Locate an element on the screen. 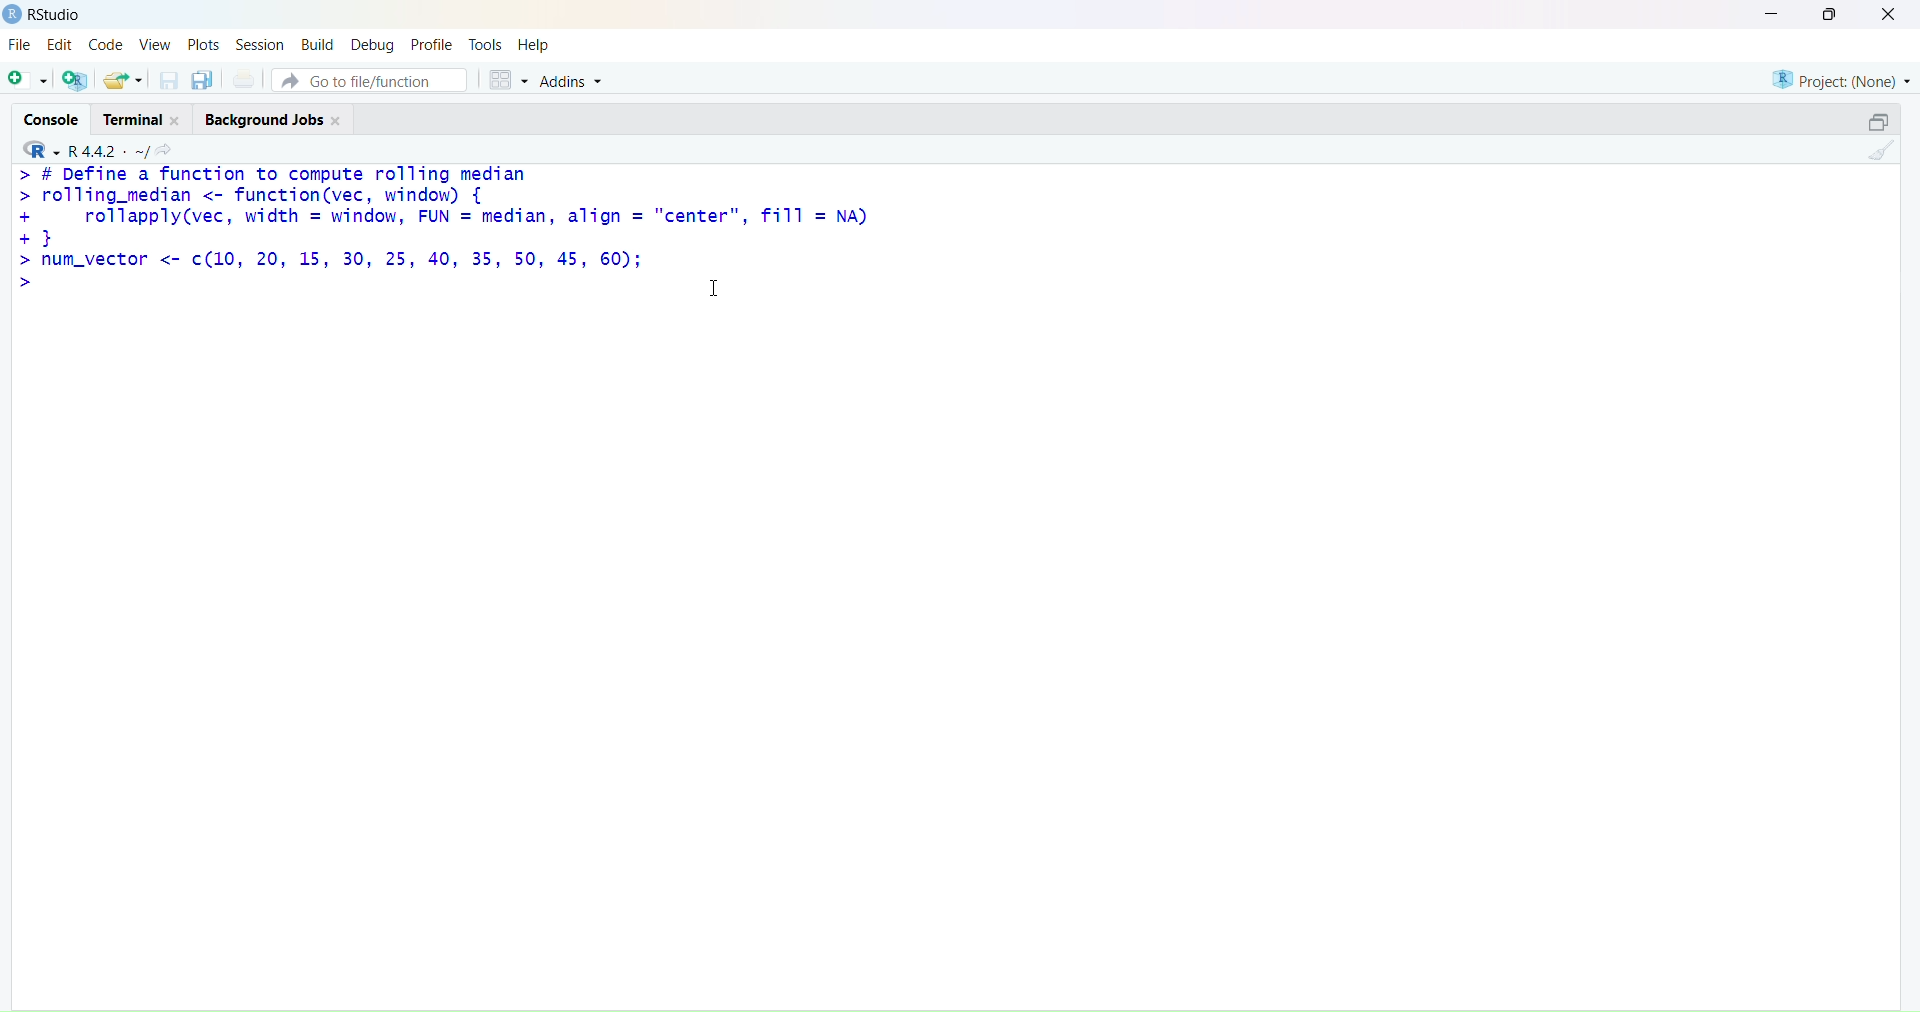 This screenshot has width=1920, height=1012. code is located at coordinates (107, 44).